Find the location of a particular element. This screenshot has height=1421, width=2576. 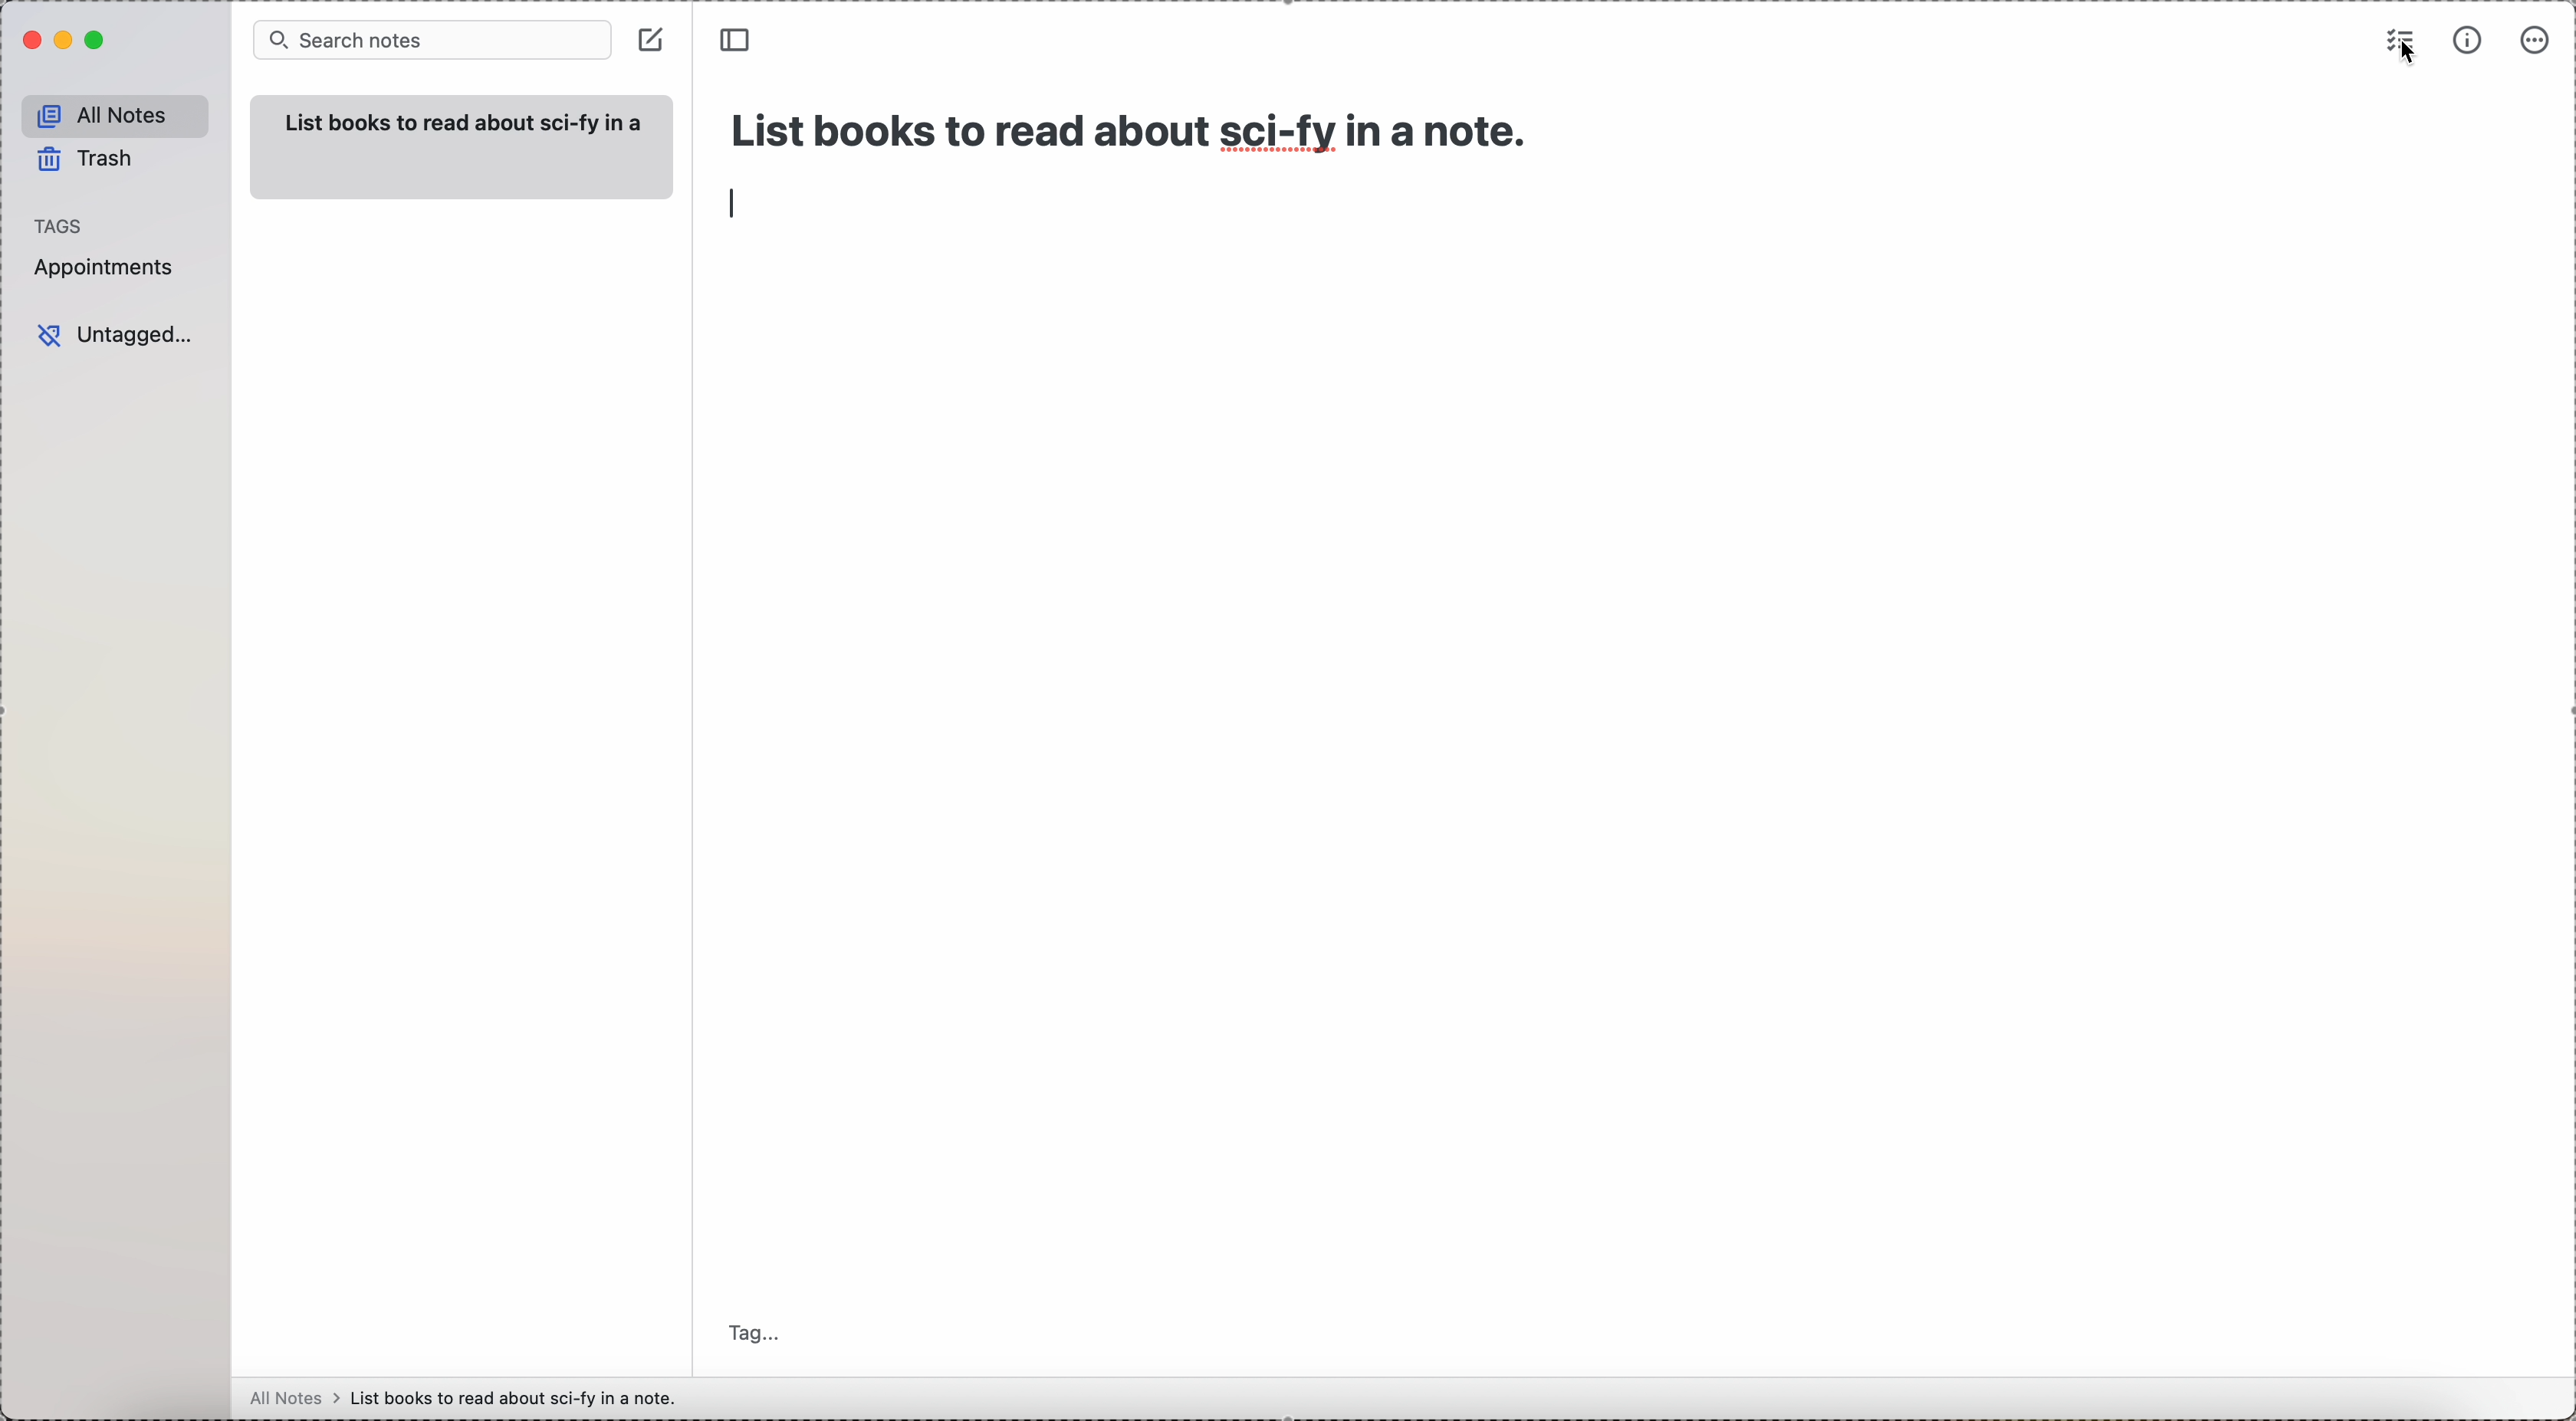

note is located at coordinates (456, 150).